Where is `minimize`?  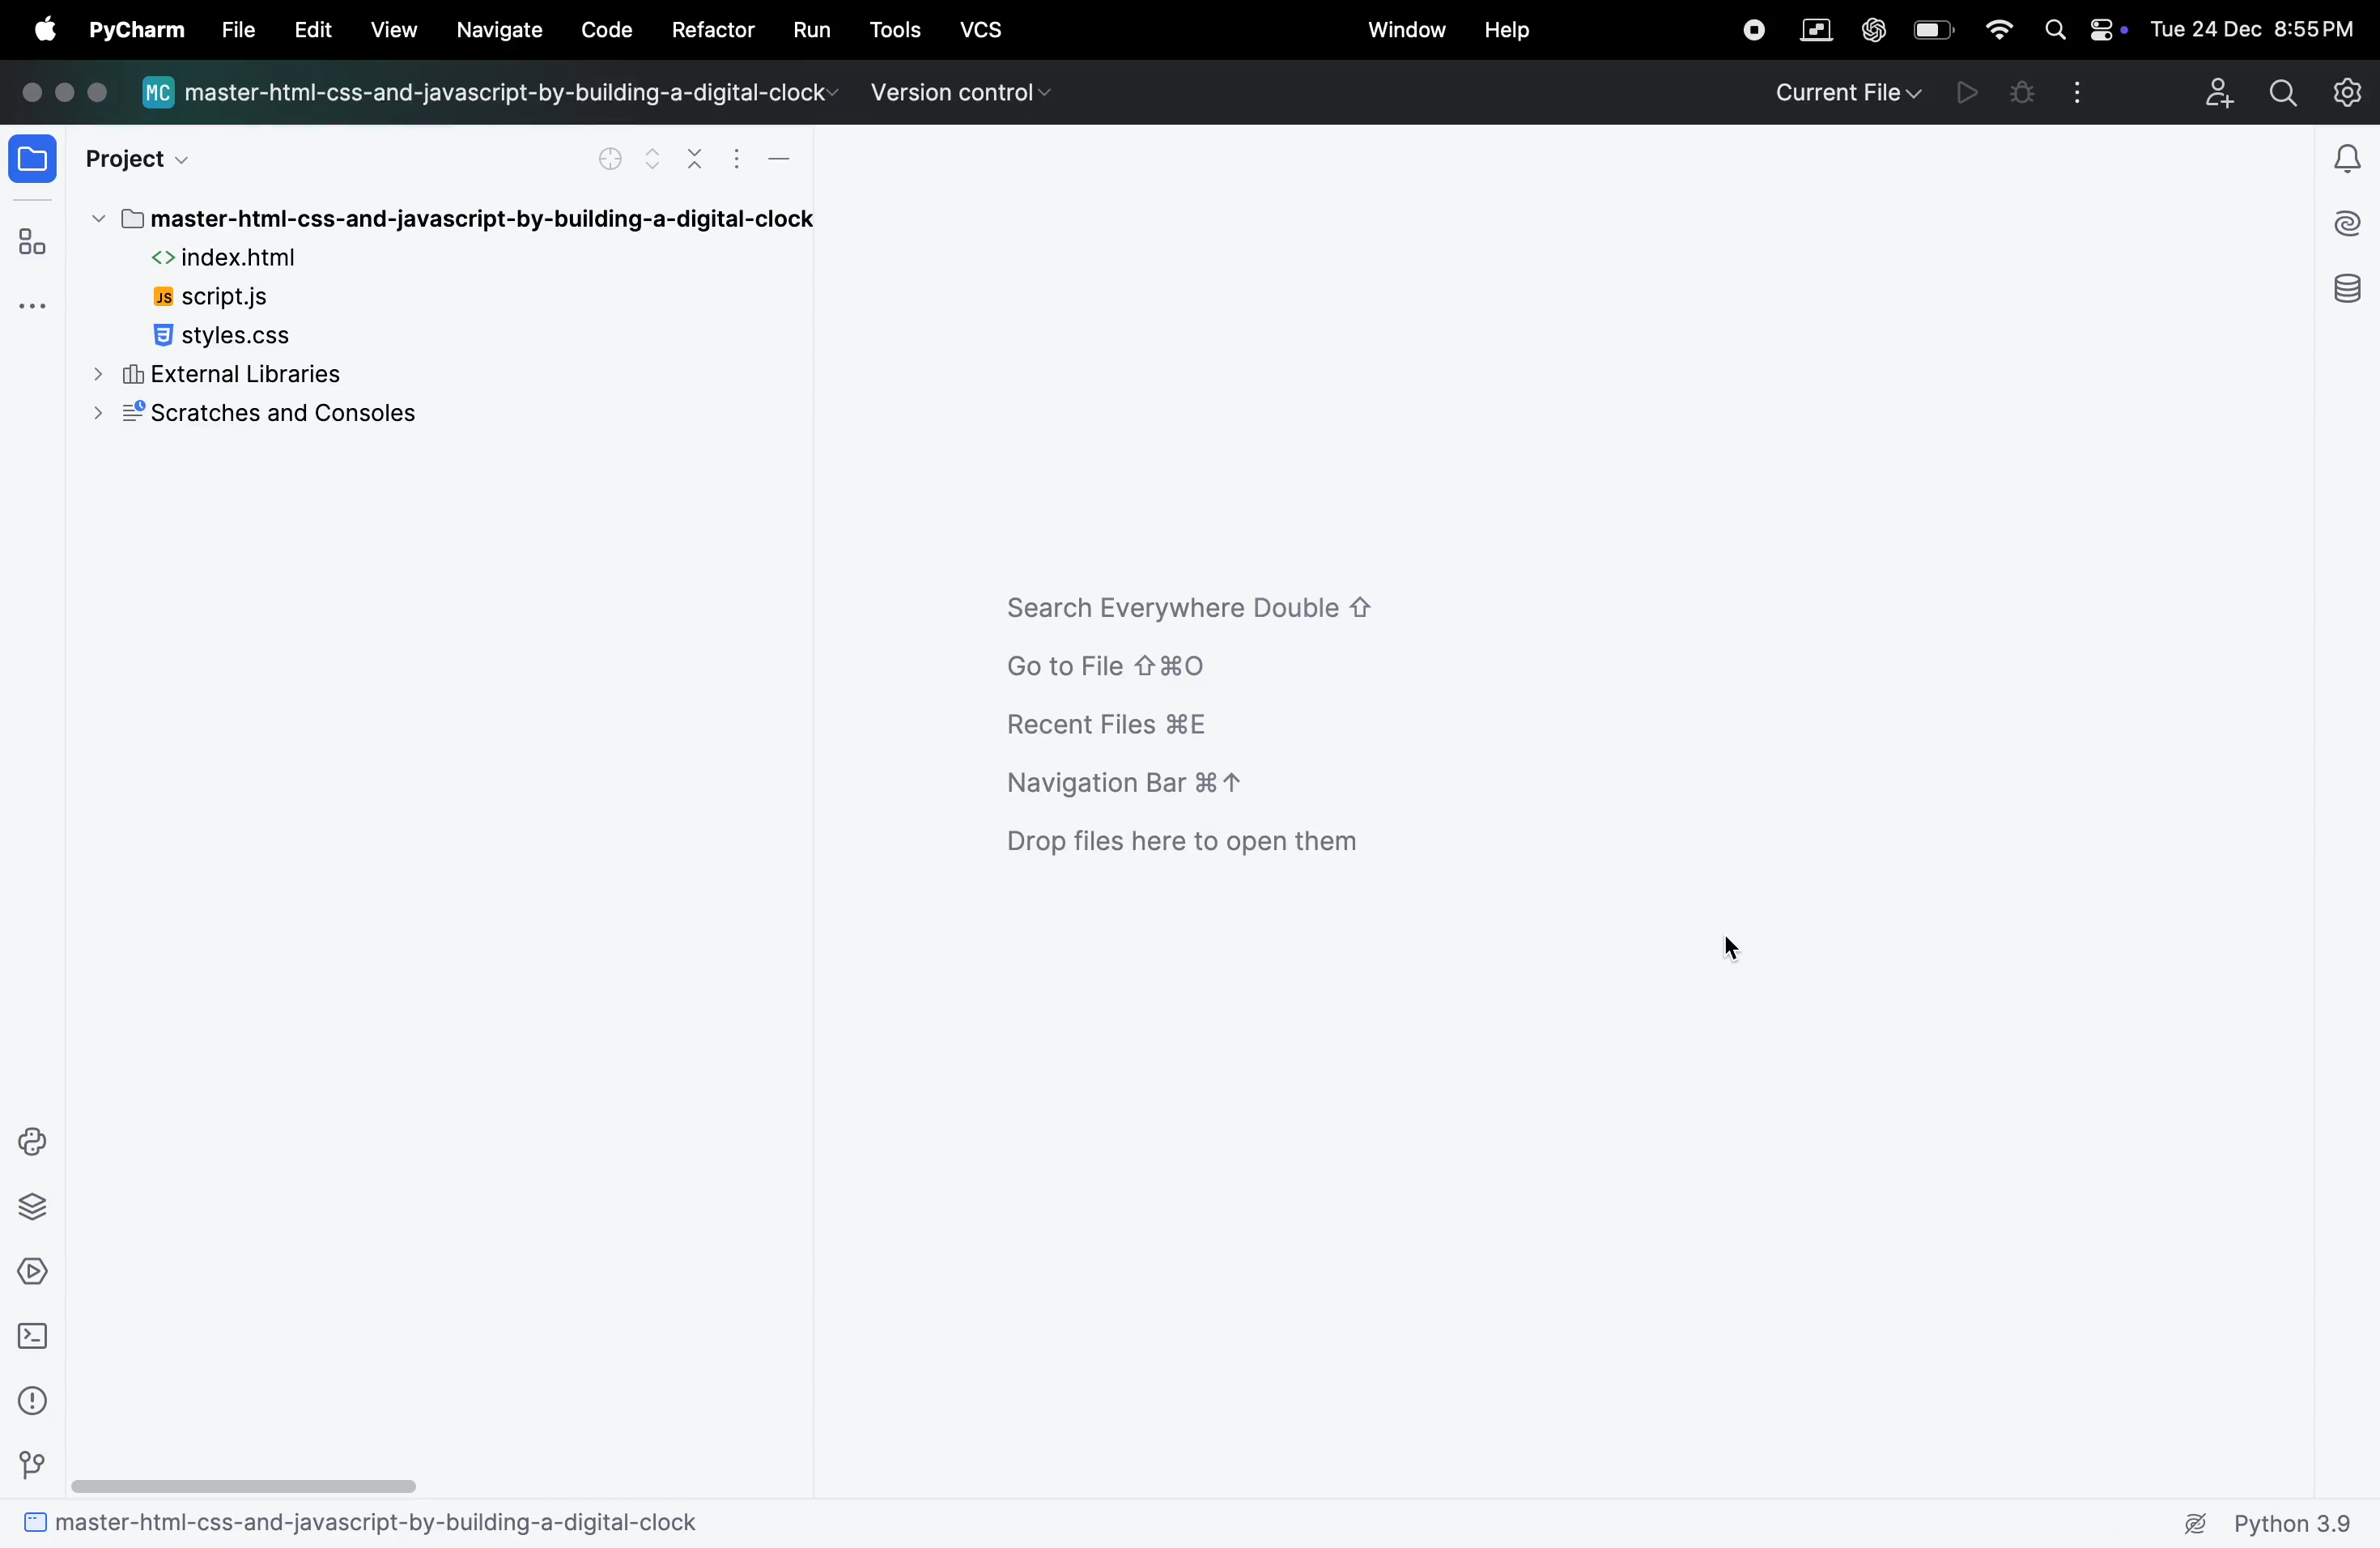
minimize is located at coordinates (793, 157).